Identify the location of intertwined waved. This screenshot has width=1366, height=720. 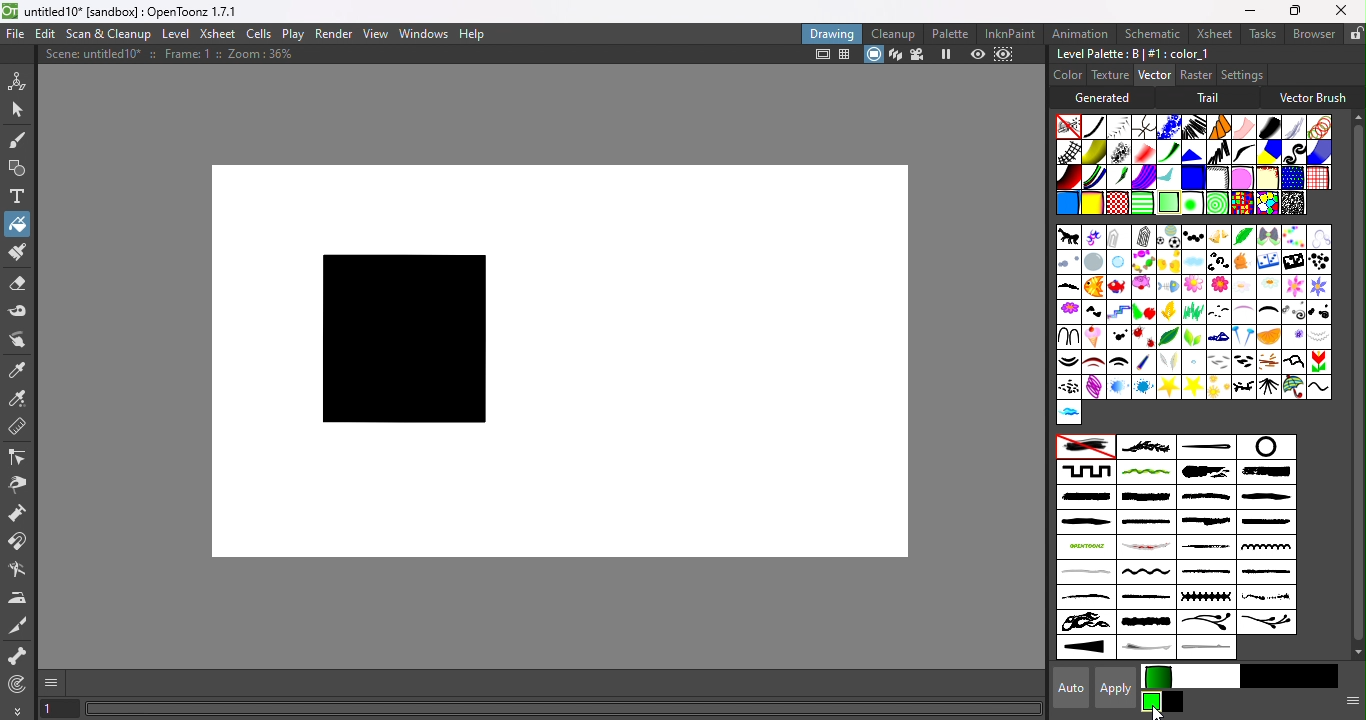
(1146, 472).